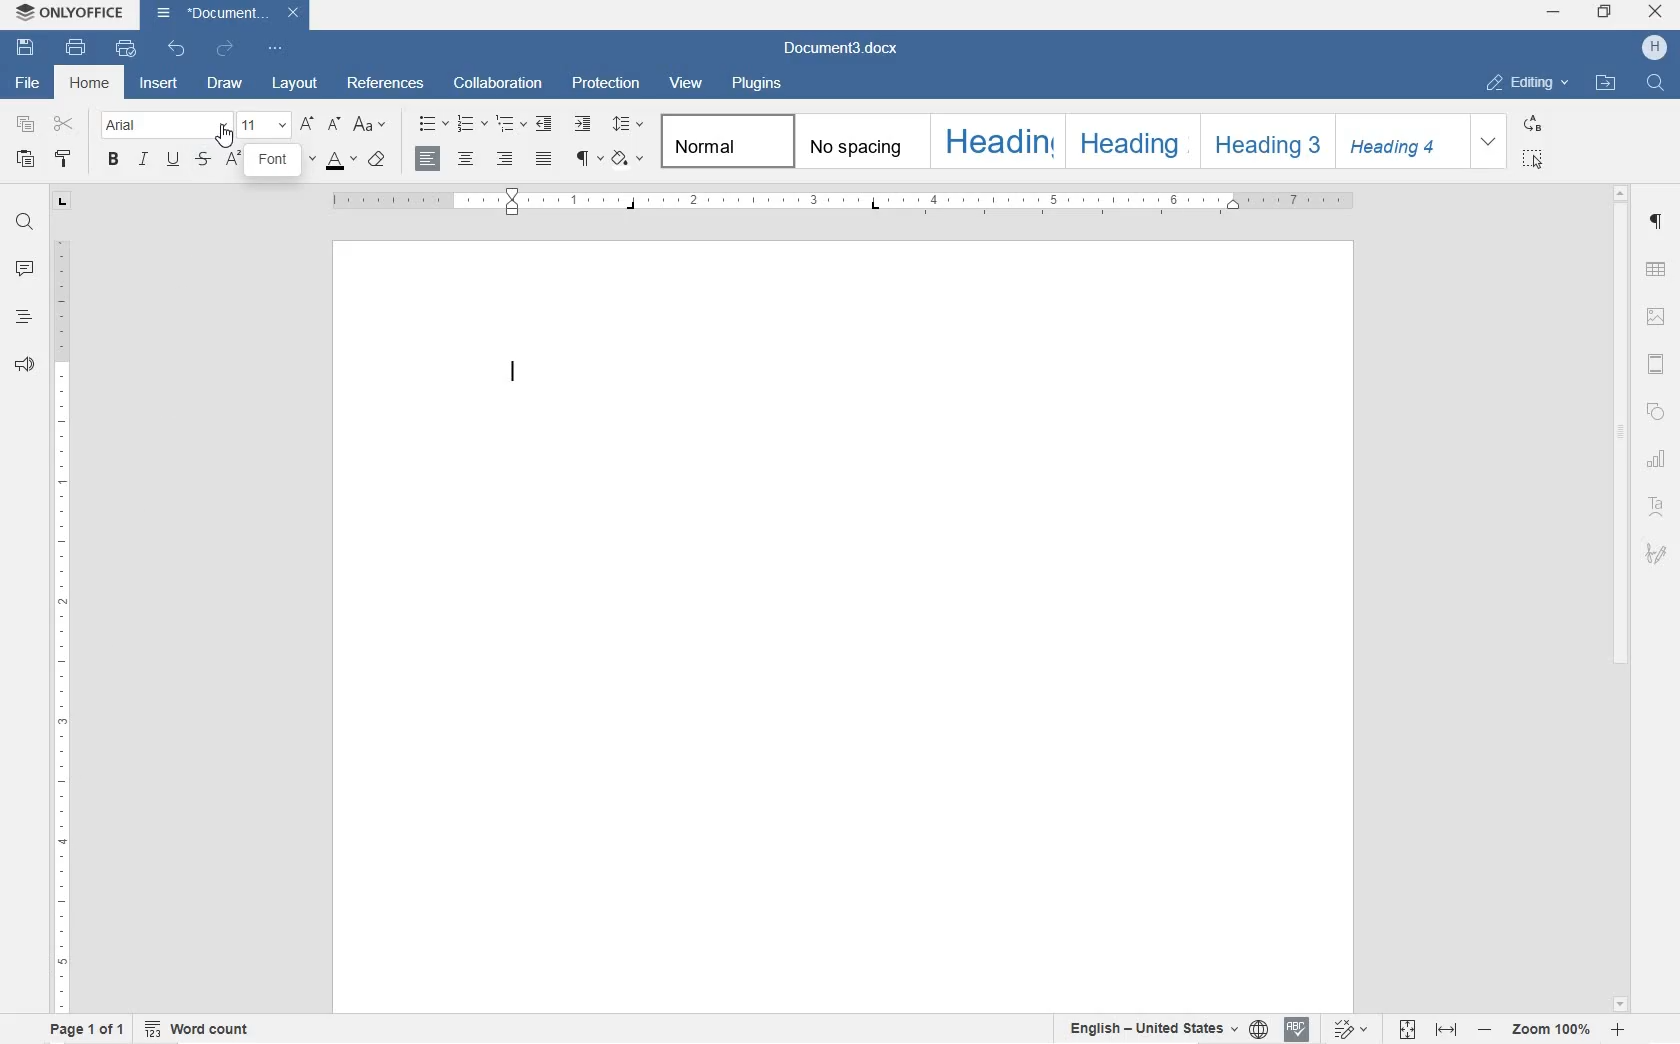 This screenshot has width=1680, height=1044. Describe the element at coordinates (143, 161) in the screenshot. I see `ITALIC` at that location.